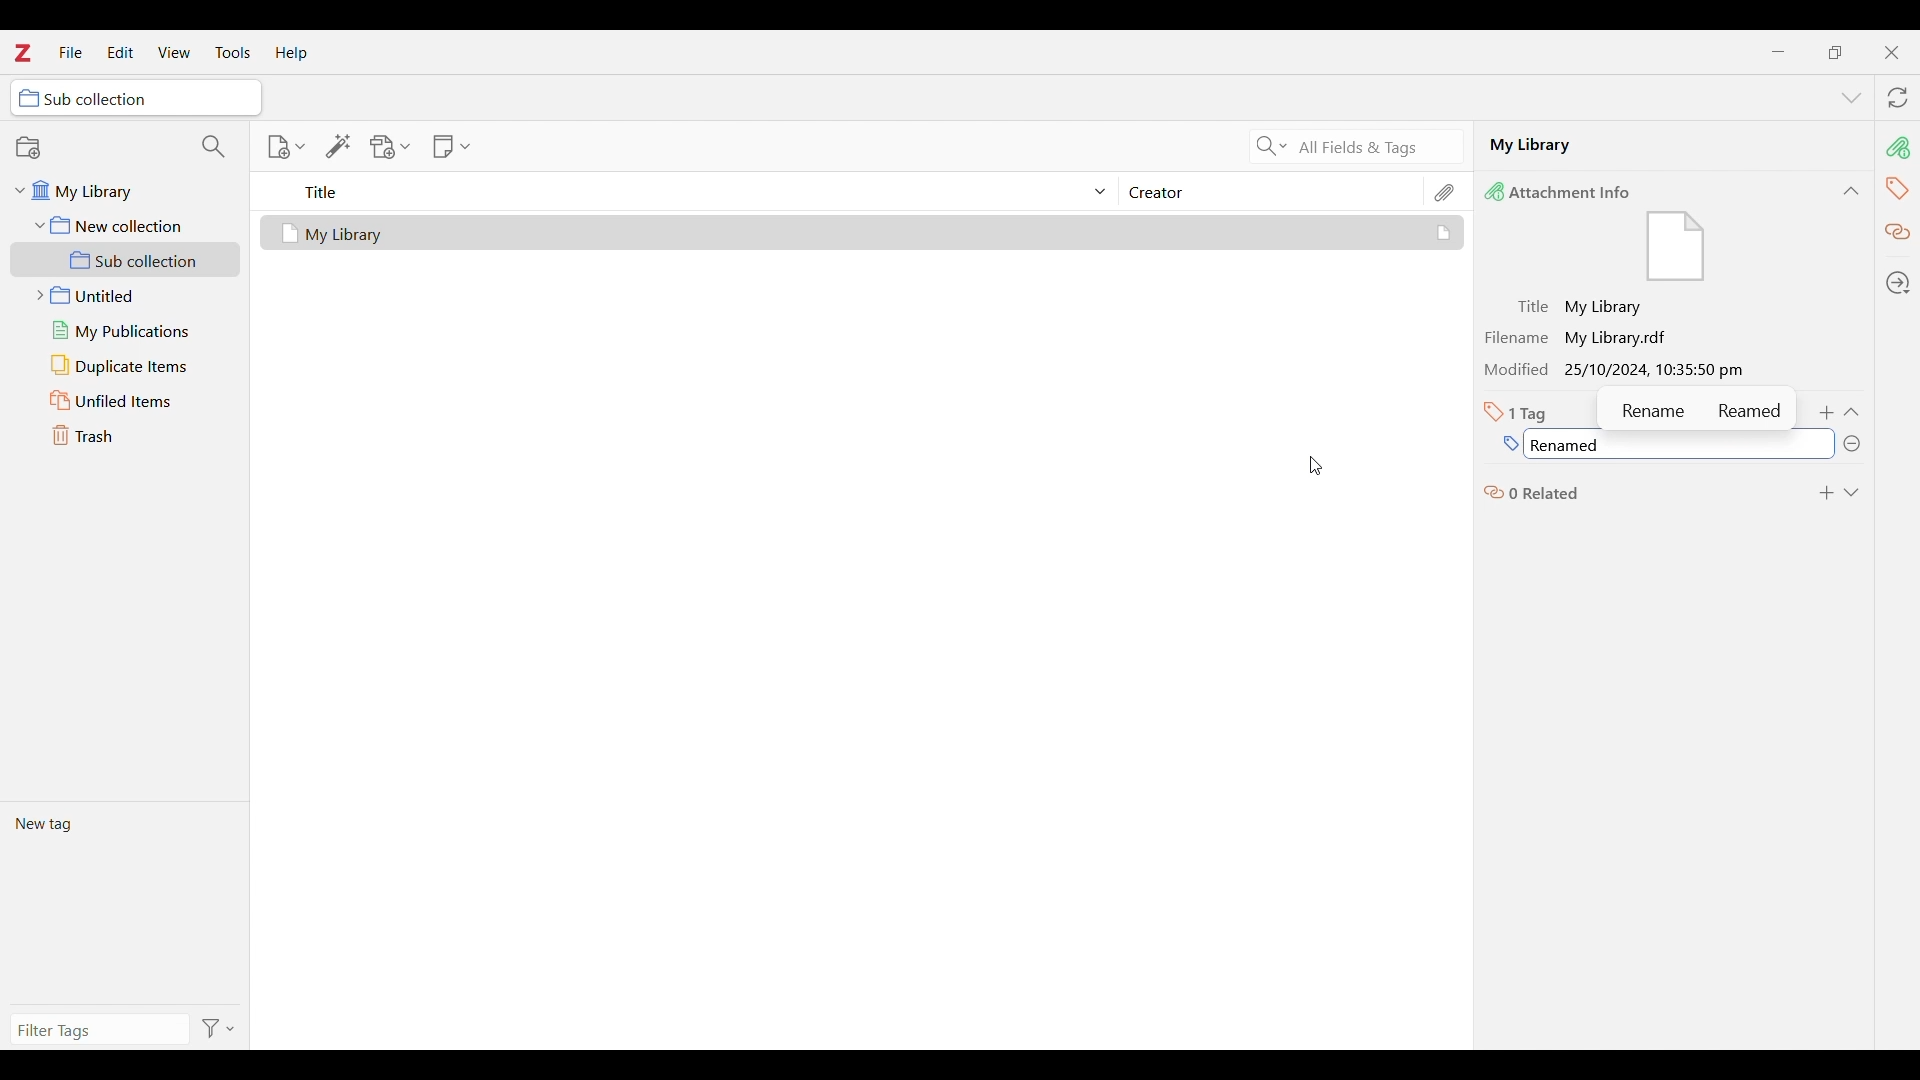 The width and height of the screenshot is (1920, 1080). I want to click on Filter collections, so click(214, 146).